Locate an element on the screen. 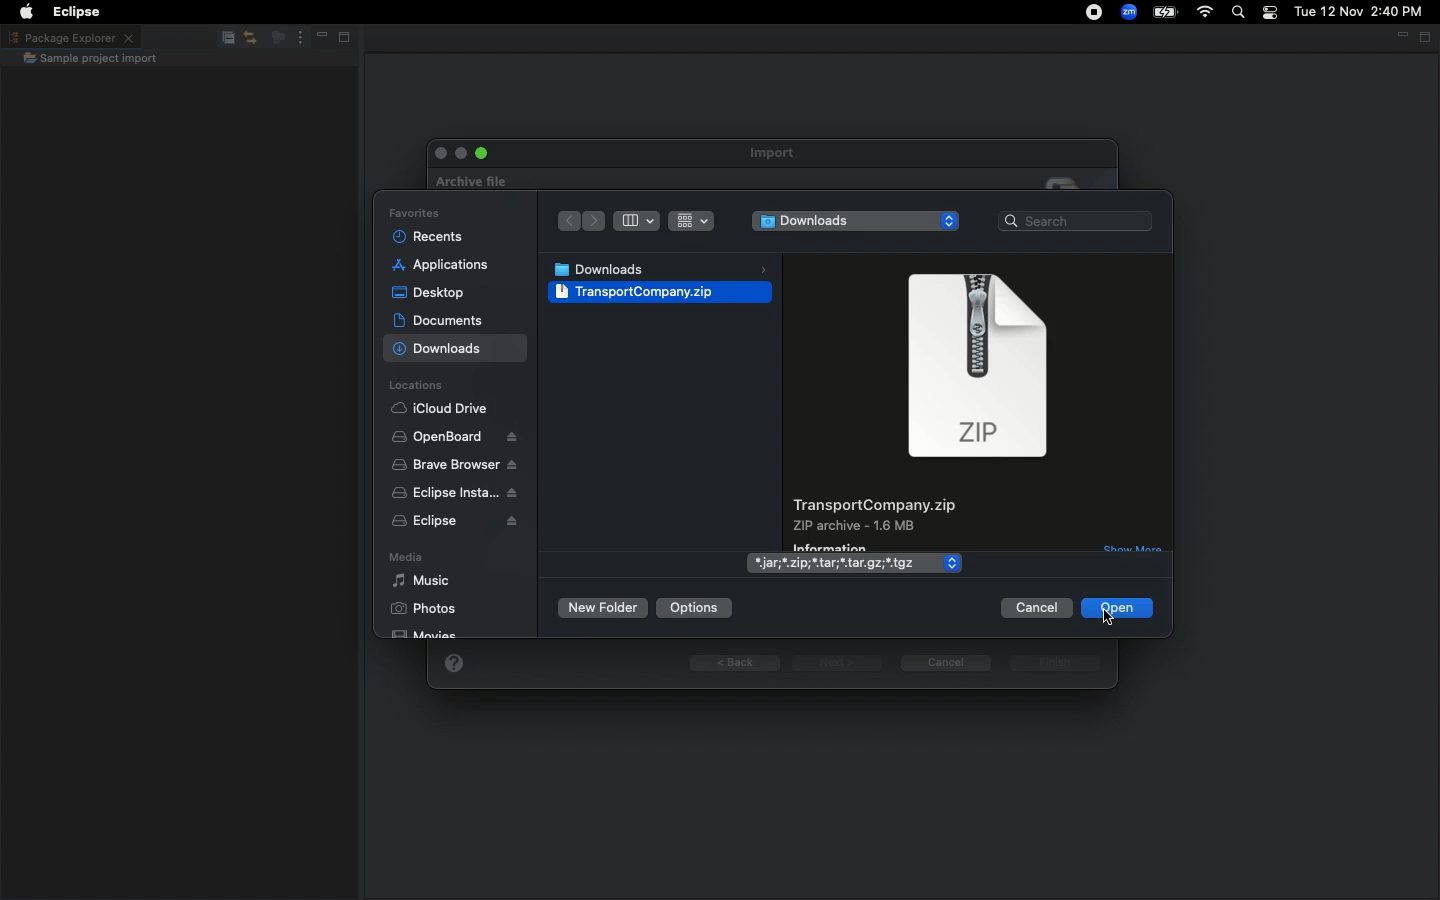 The height and width of the screenshot is (900, 1440). Tue 12 Nov 2:40 PM is located at coordinates (1358, 12).